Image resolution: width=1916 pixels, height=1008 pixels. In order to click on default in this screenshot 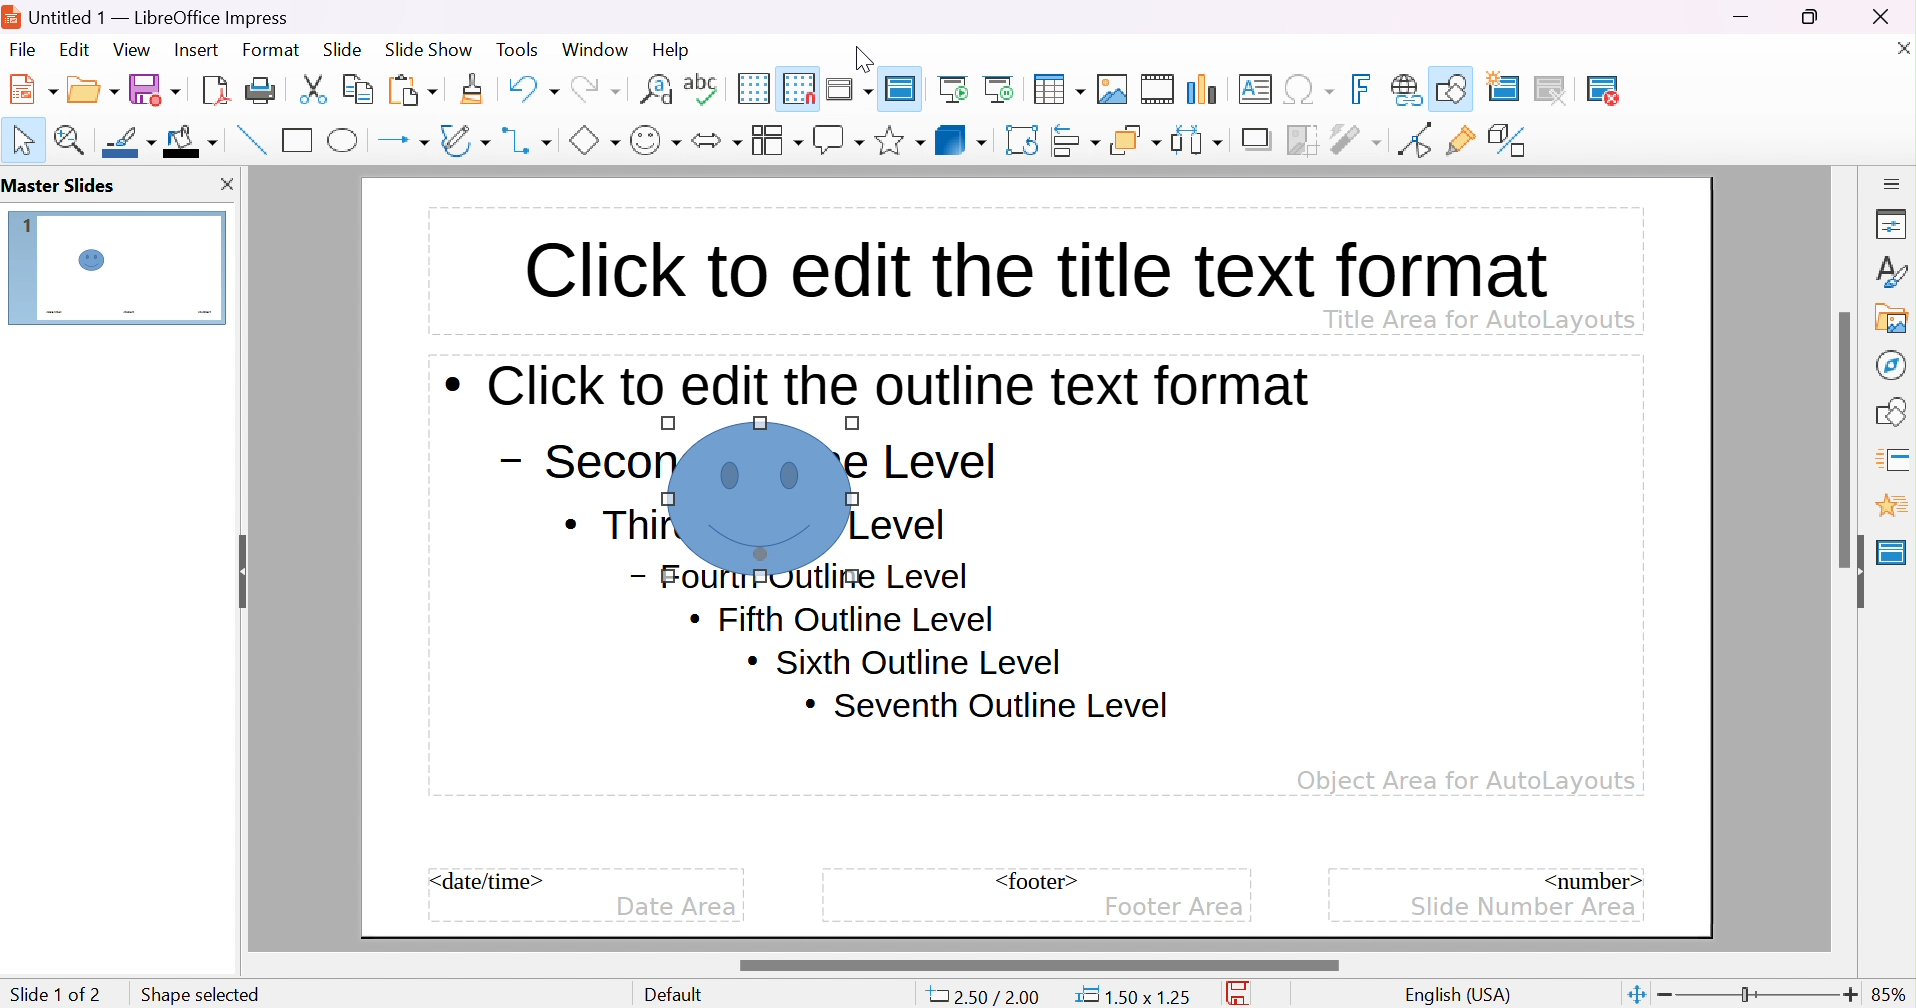, I will do `click(679, 995)`.